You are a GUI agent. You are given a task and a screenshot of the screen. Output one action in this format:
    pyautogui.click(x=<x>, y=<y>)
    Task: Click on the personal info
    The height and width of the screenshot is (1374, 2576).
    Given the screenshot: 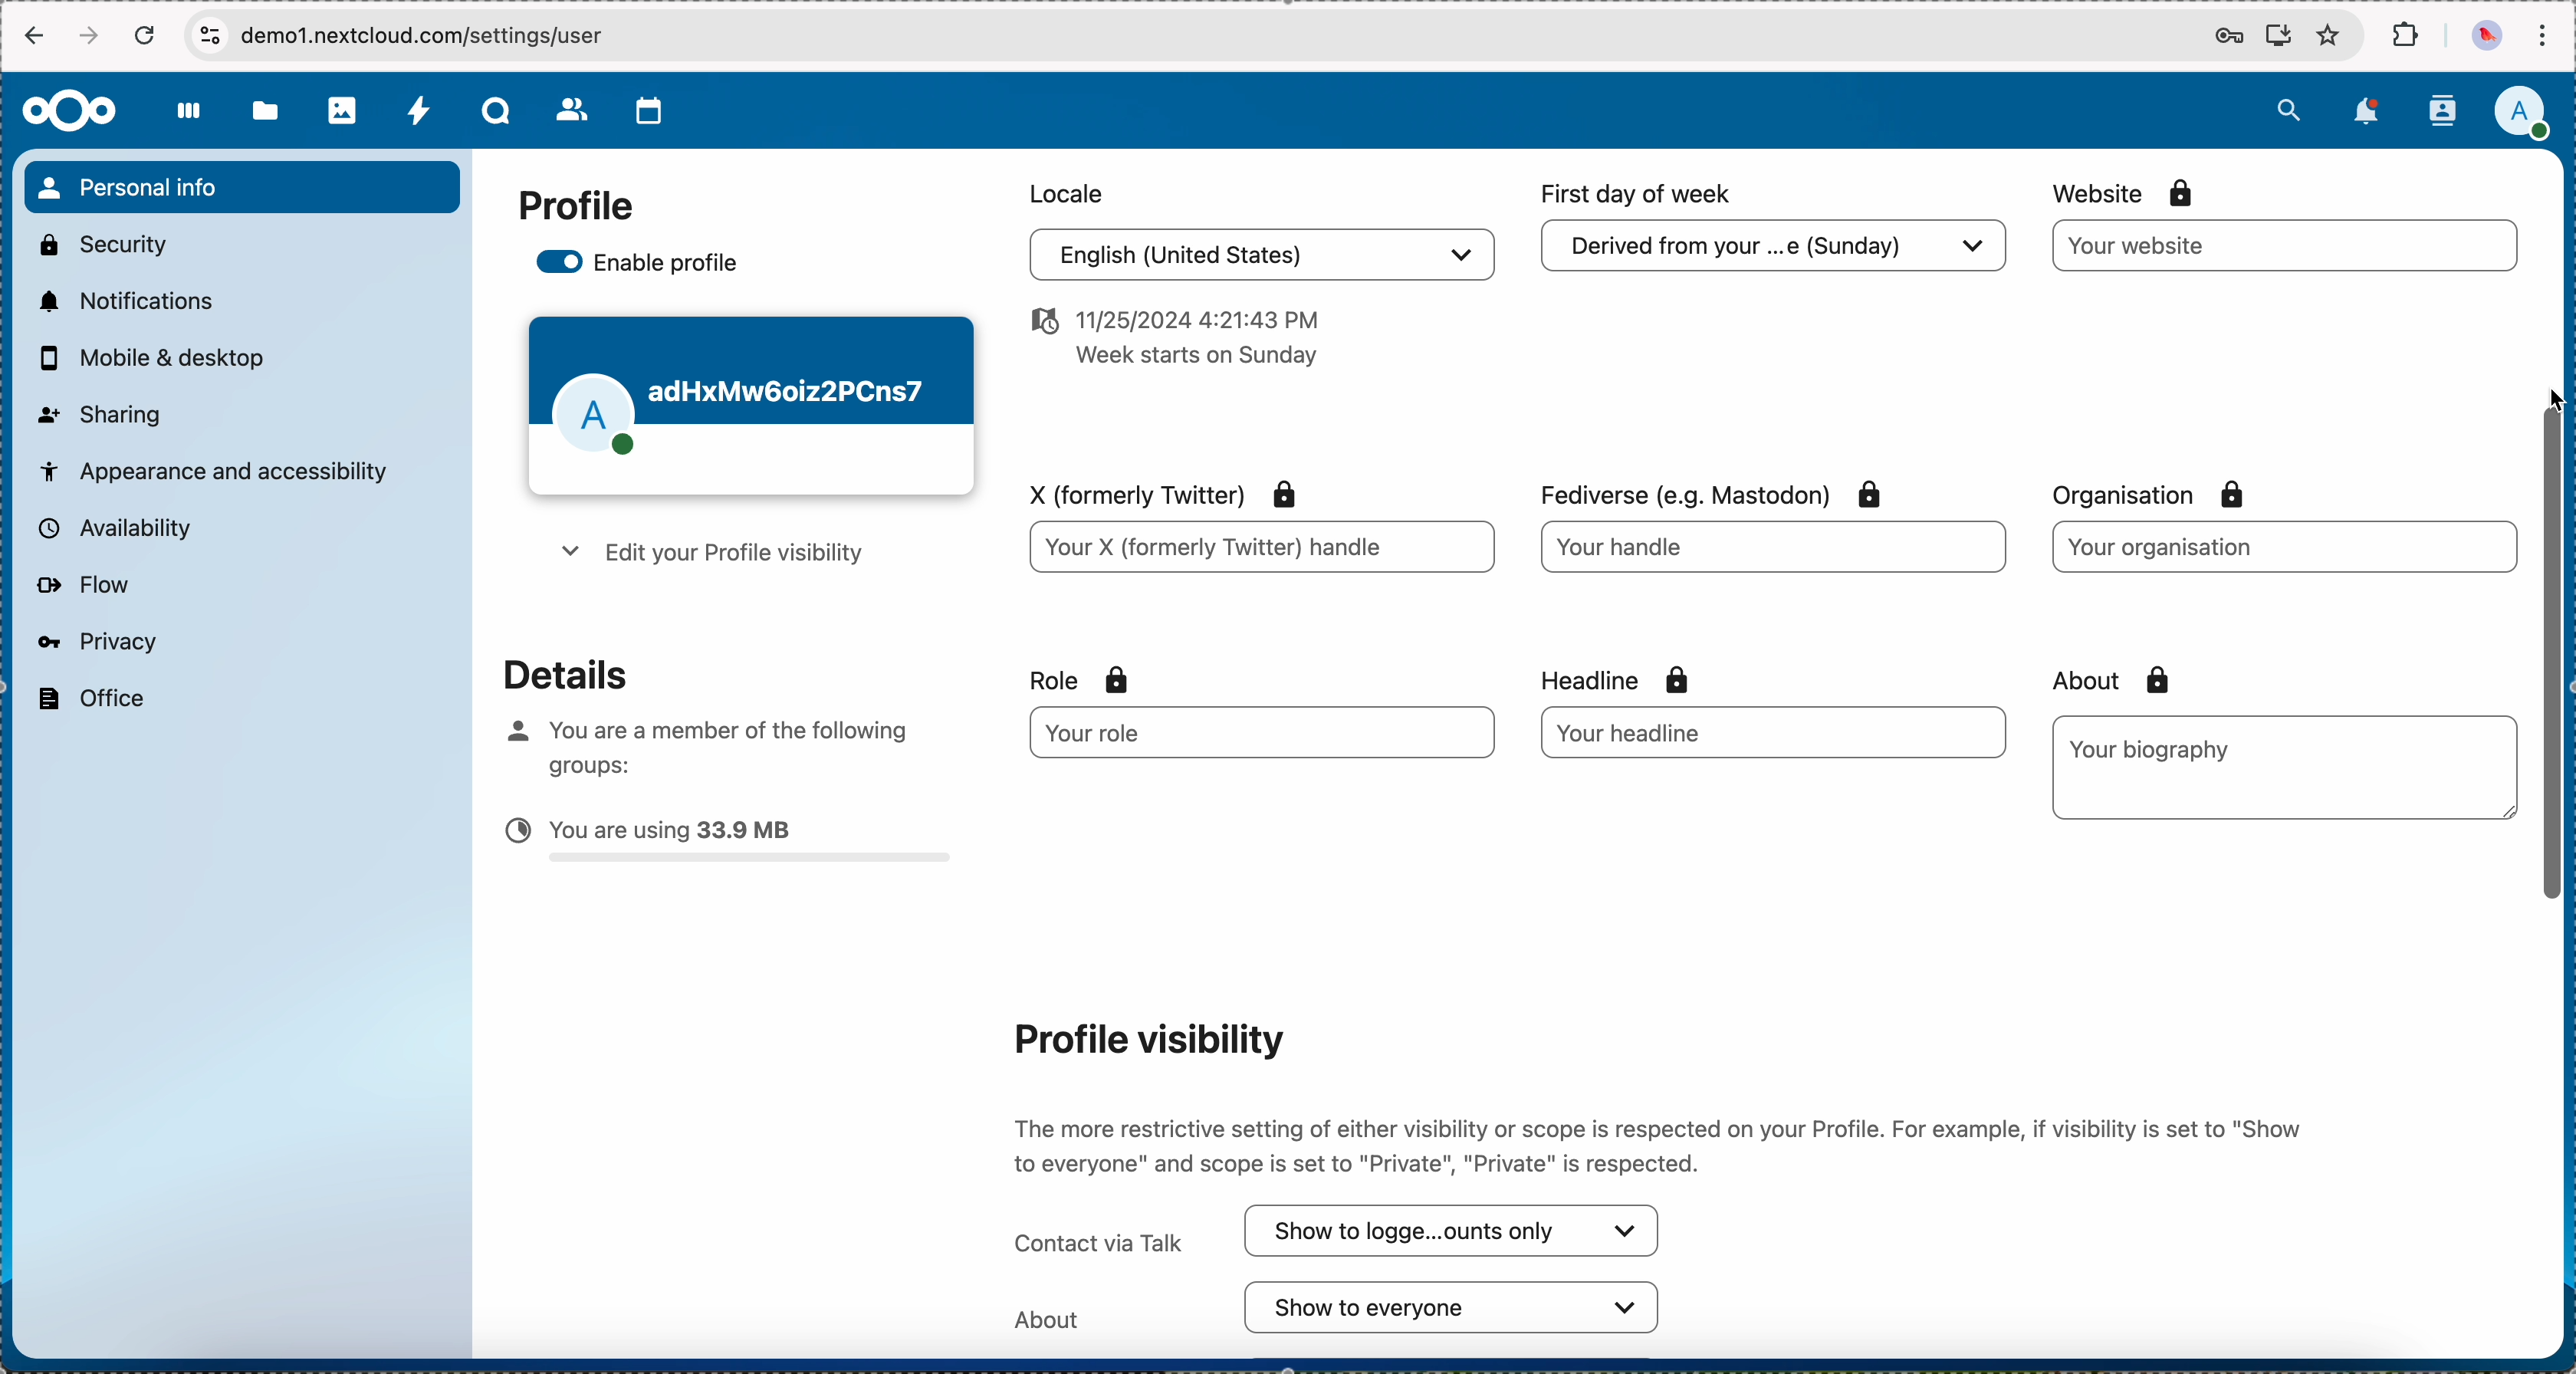 What is the action you would take?
    pyautogui.click(x=241, y=187)
    